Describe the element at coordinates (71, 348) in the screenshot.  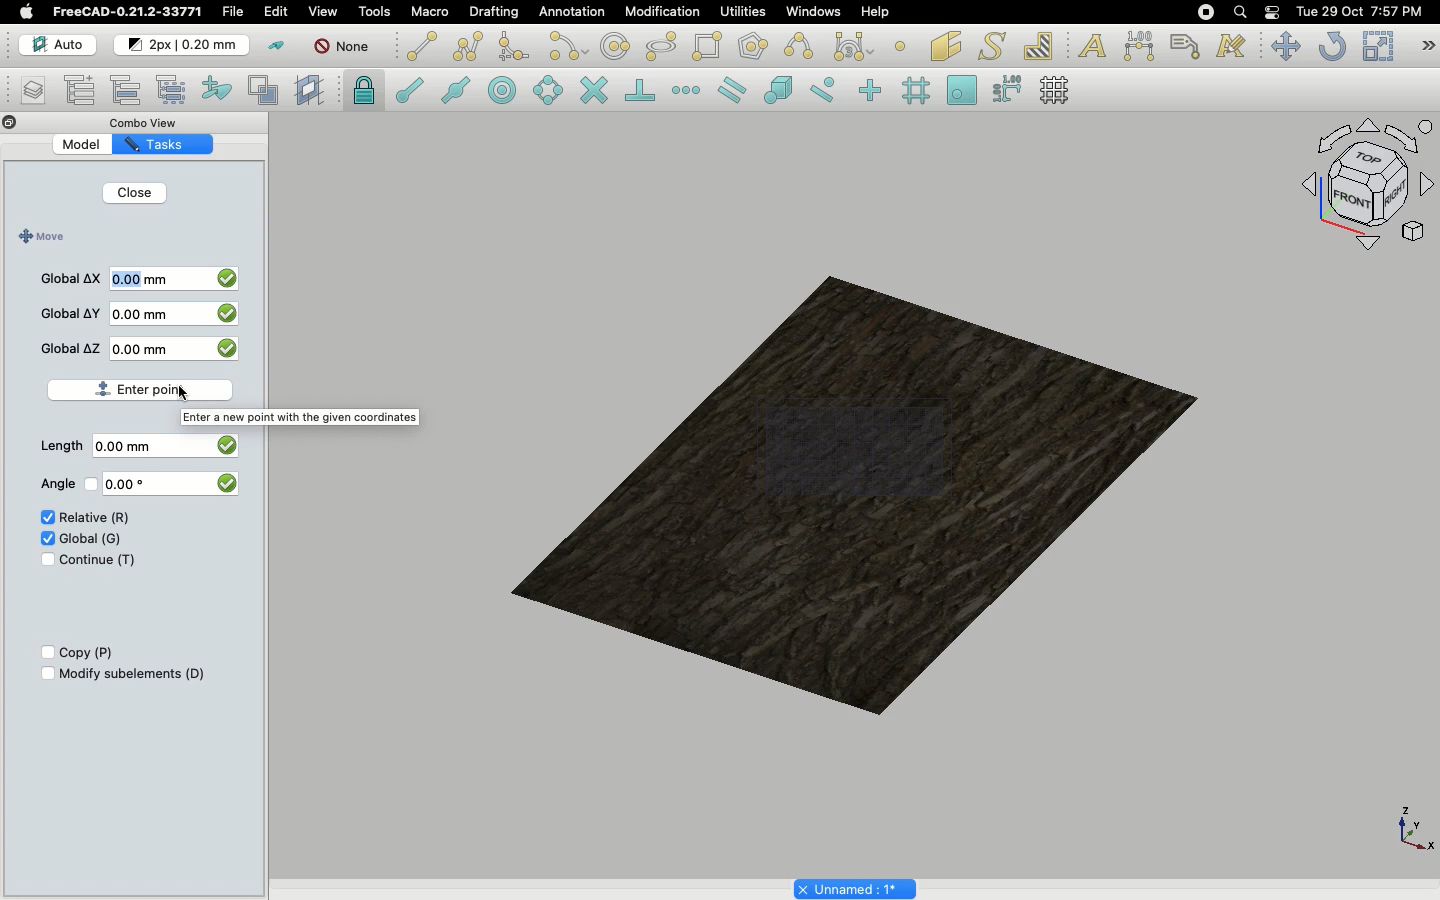
I see `Global Z` at that location.